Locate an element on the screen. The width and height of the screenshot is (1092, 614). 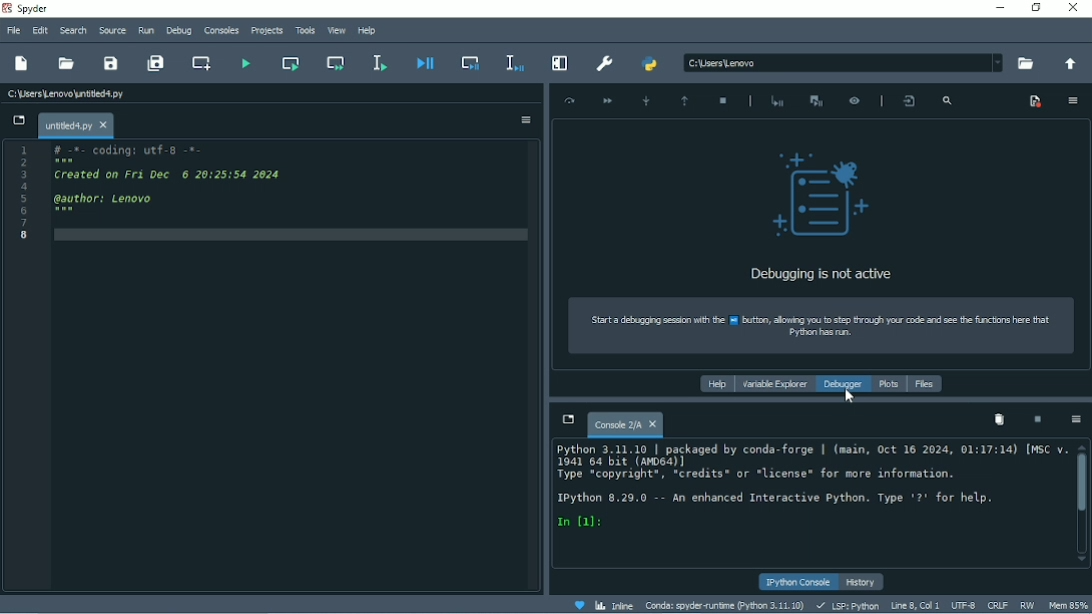
BM csesteor ~~ + is located at coordinates (838, 61).